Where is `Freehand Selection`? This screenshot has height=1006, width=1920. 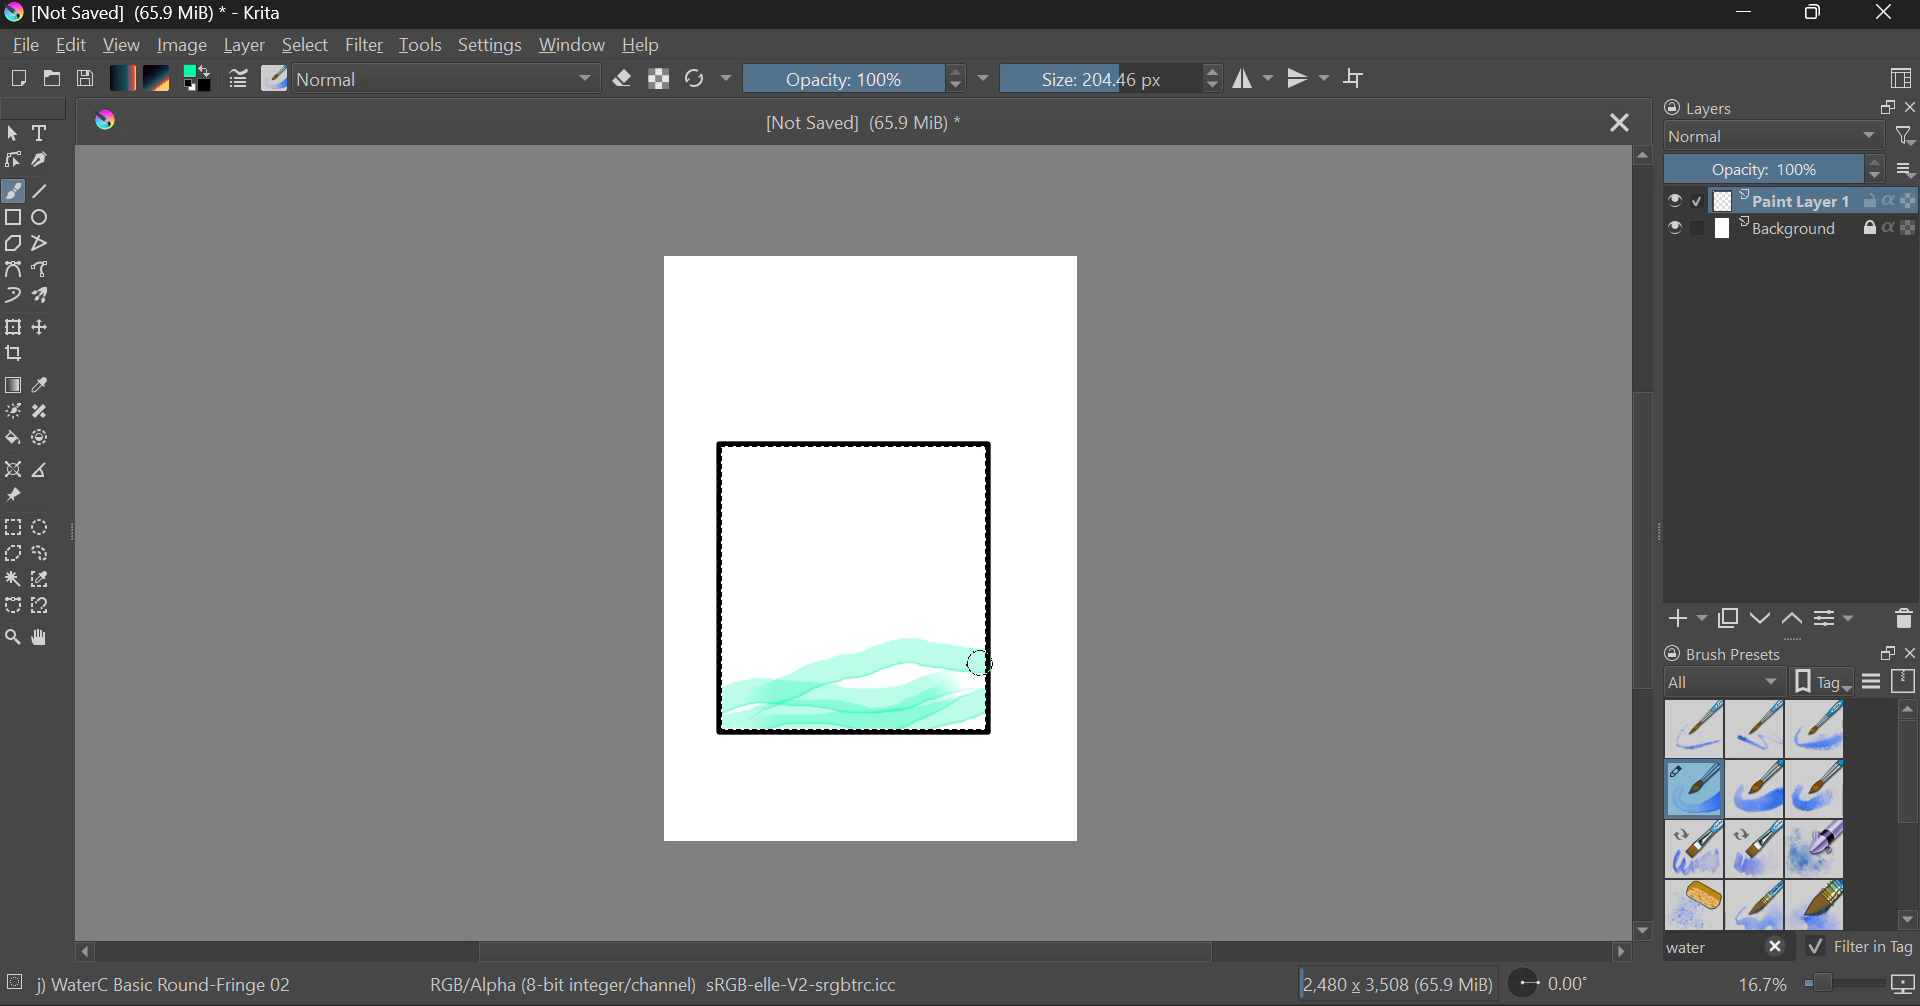 Freehand Selection is located at coordinates (41, 556).